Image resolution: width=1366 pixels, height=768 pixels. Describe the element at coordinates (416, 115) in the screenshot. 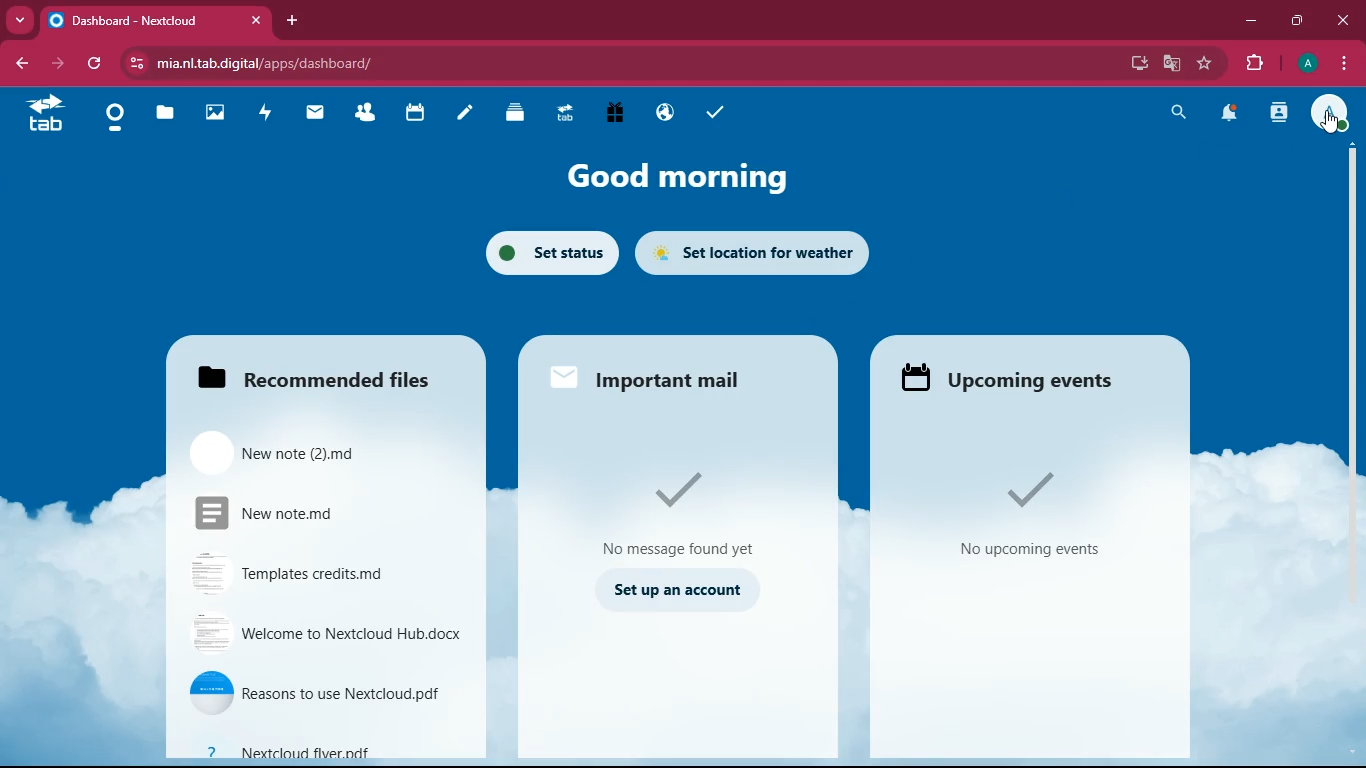

I see `calendar` at that location.